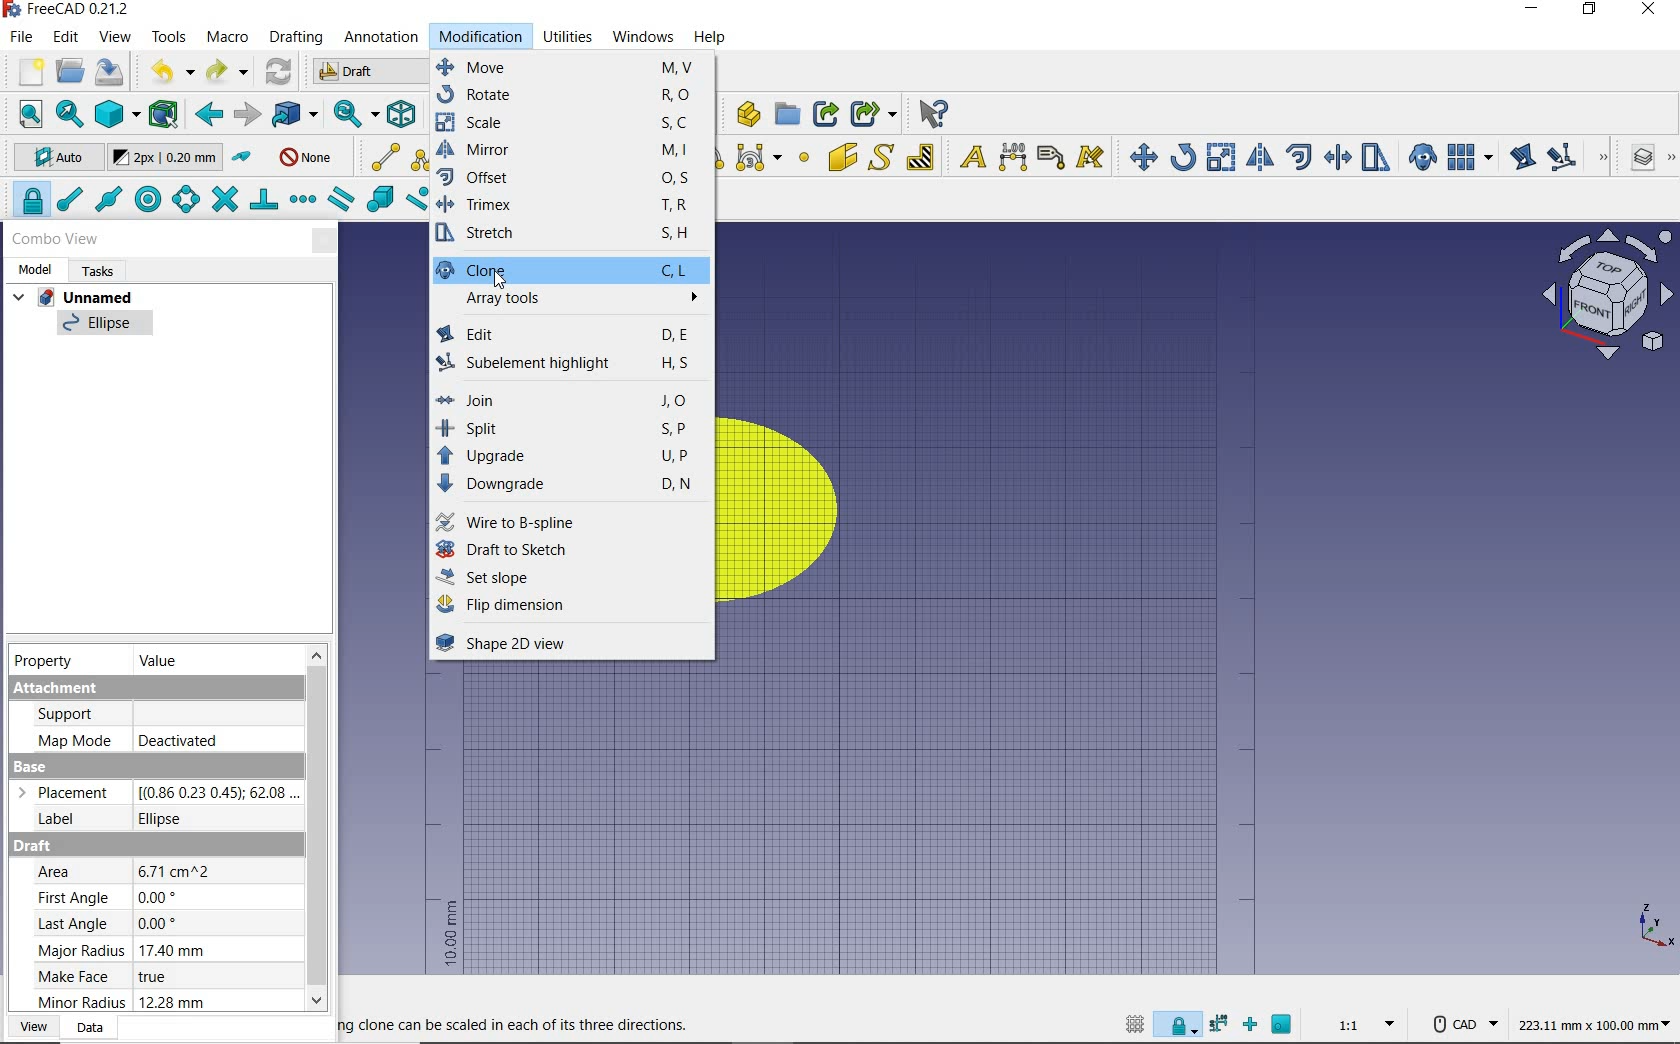 This screenshot has height=1044, width=1680. What do you see at coordinates (969, 154) in the screenshot?
I see `text` at bounding box center [969, 154].